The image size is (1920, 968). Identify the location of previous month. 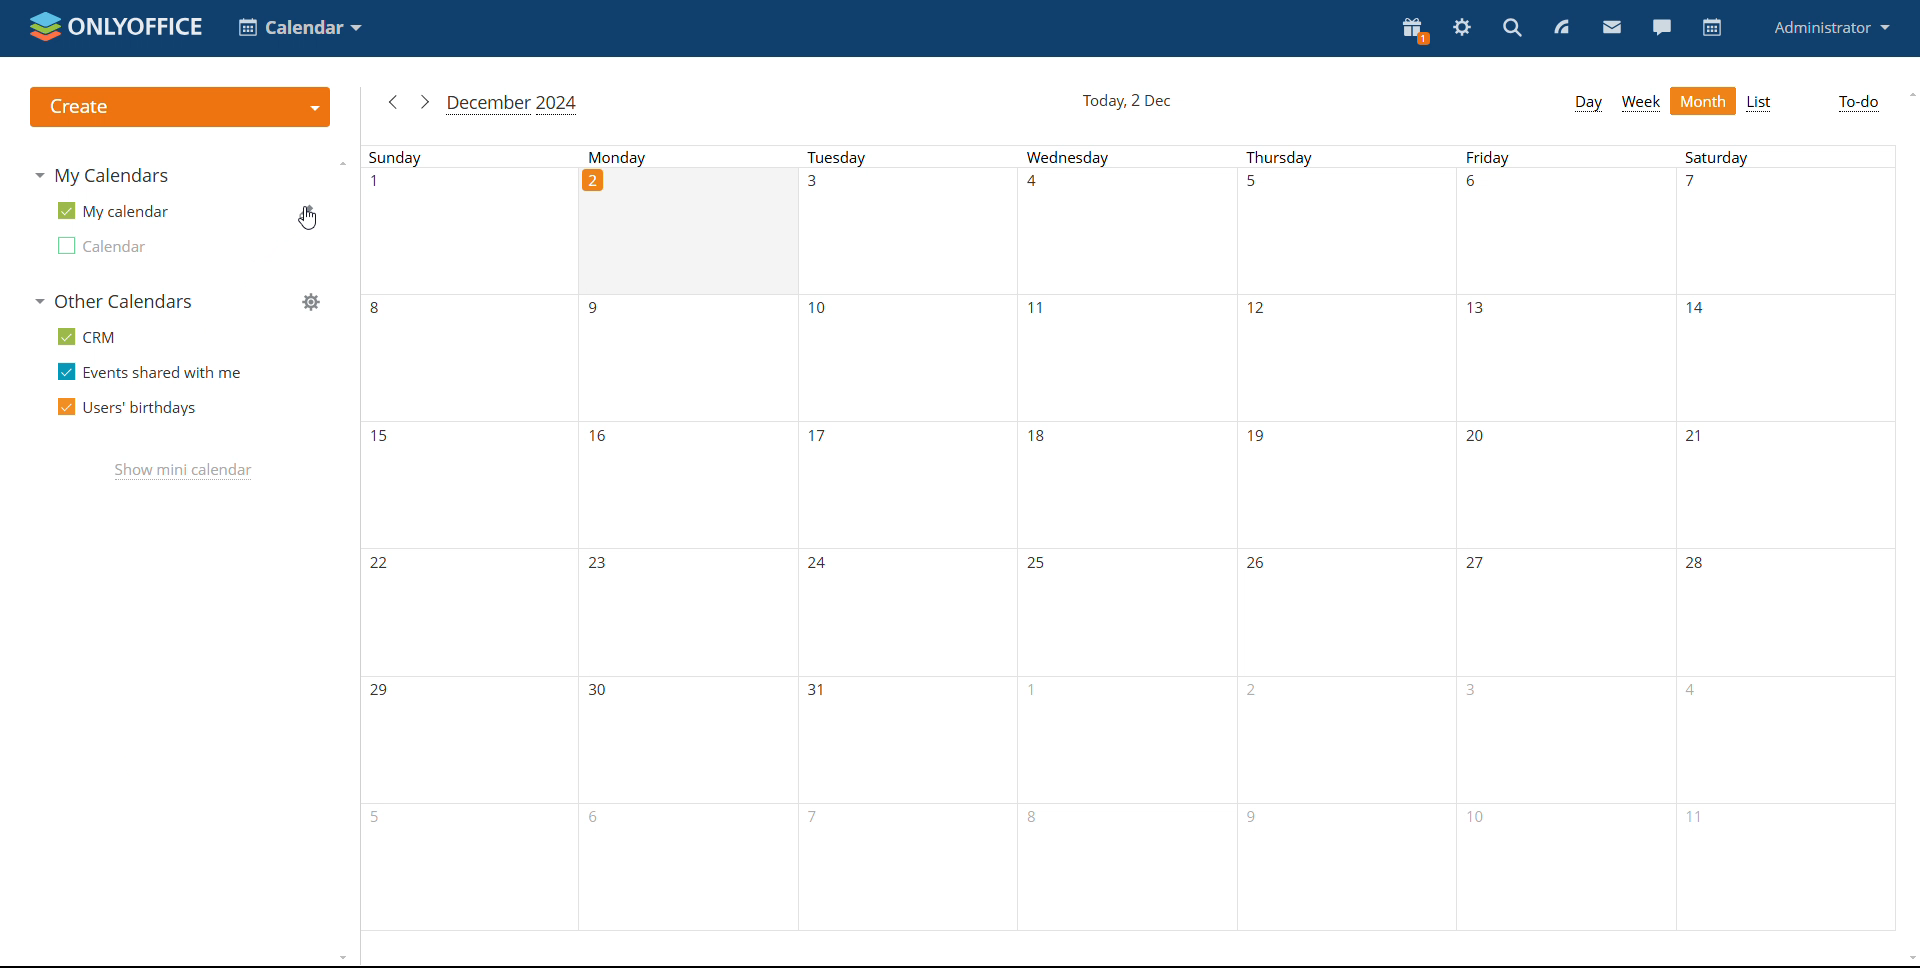
(393, 102).